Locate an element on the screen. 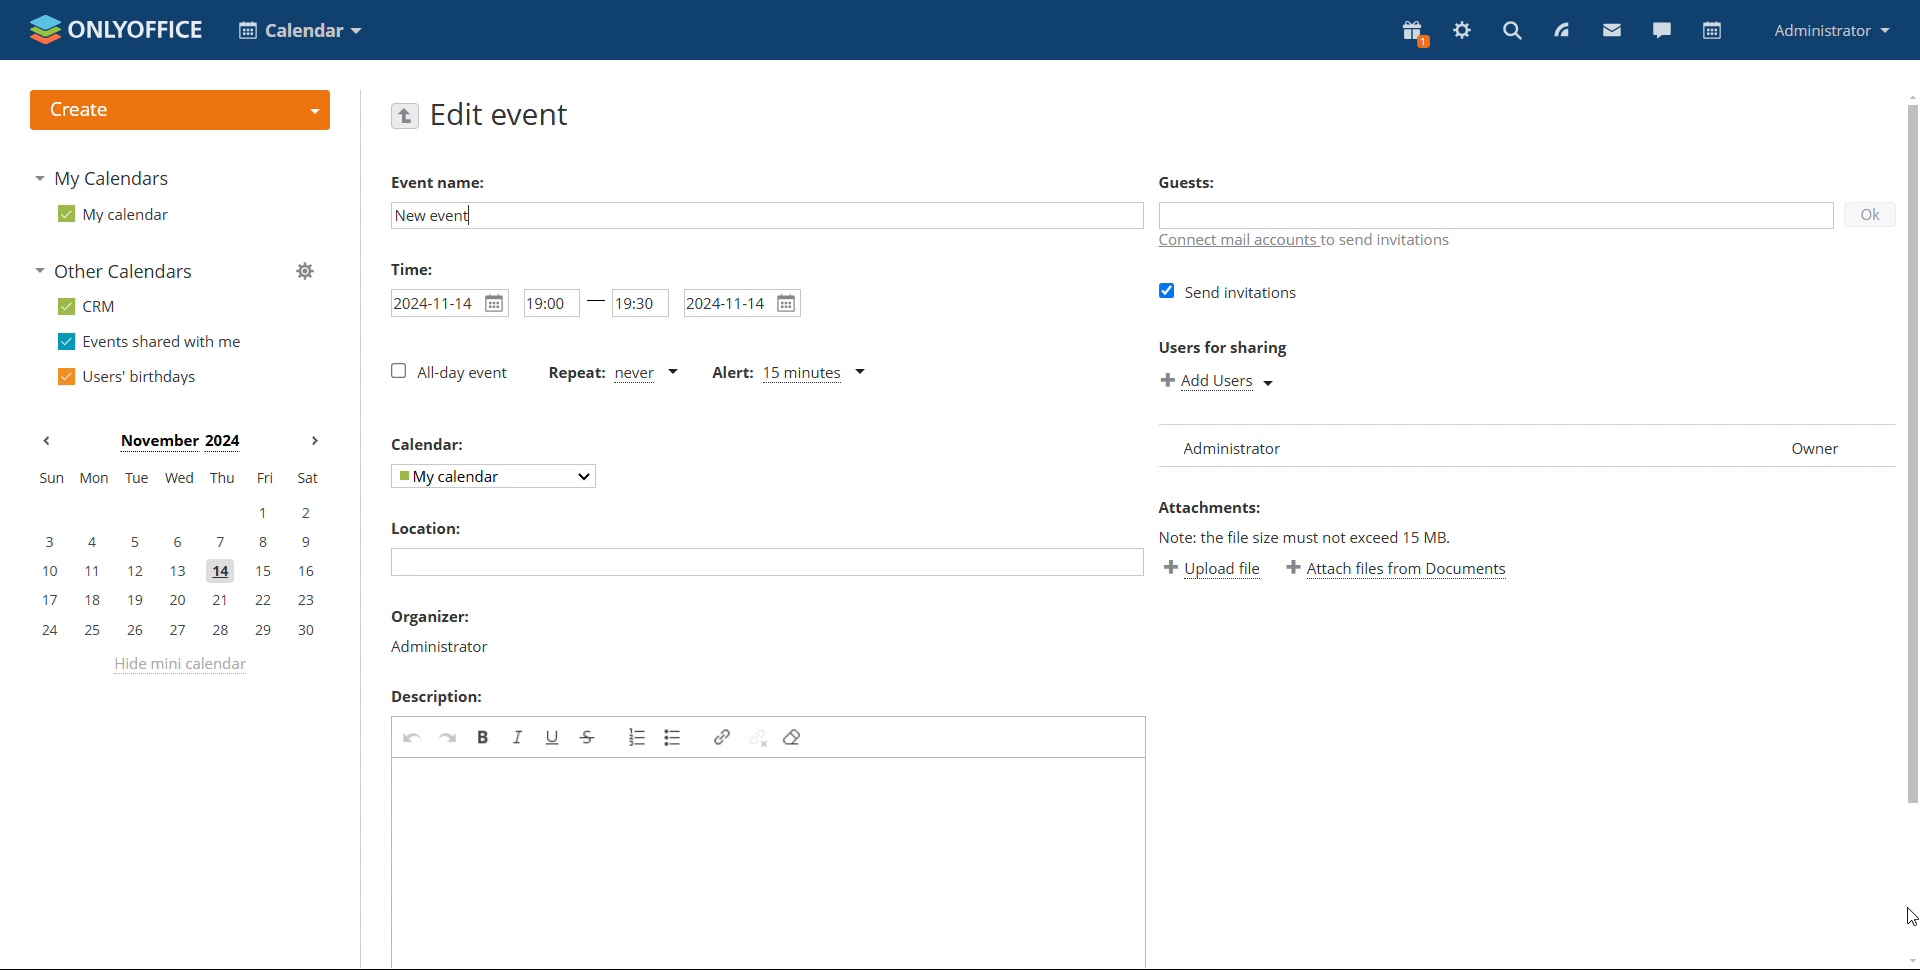  crm is located at coordinates (86, 307).